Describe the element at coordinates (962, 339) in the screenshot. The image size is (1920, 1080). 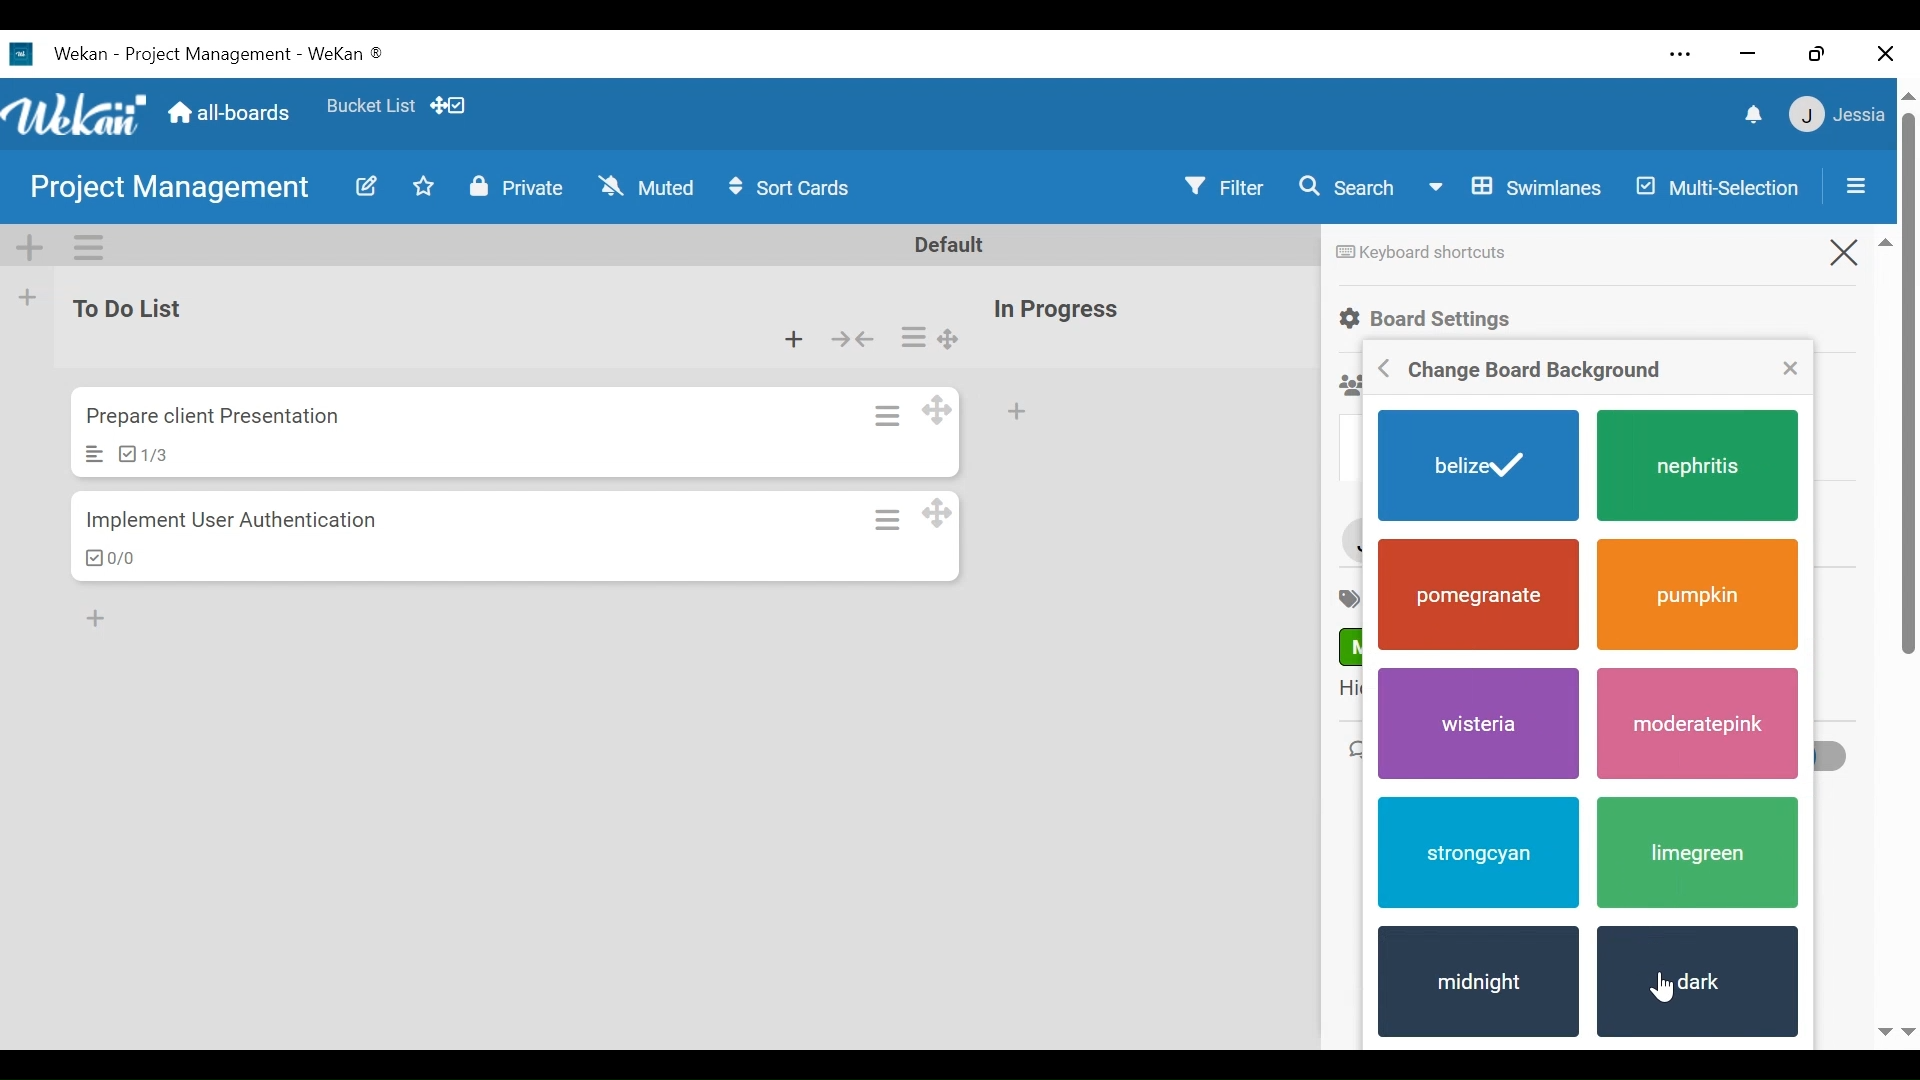
I see `Desktop drag handles` at that location.